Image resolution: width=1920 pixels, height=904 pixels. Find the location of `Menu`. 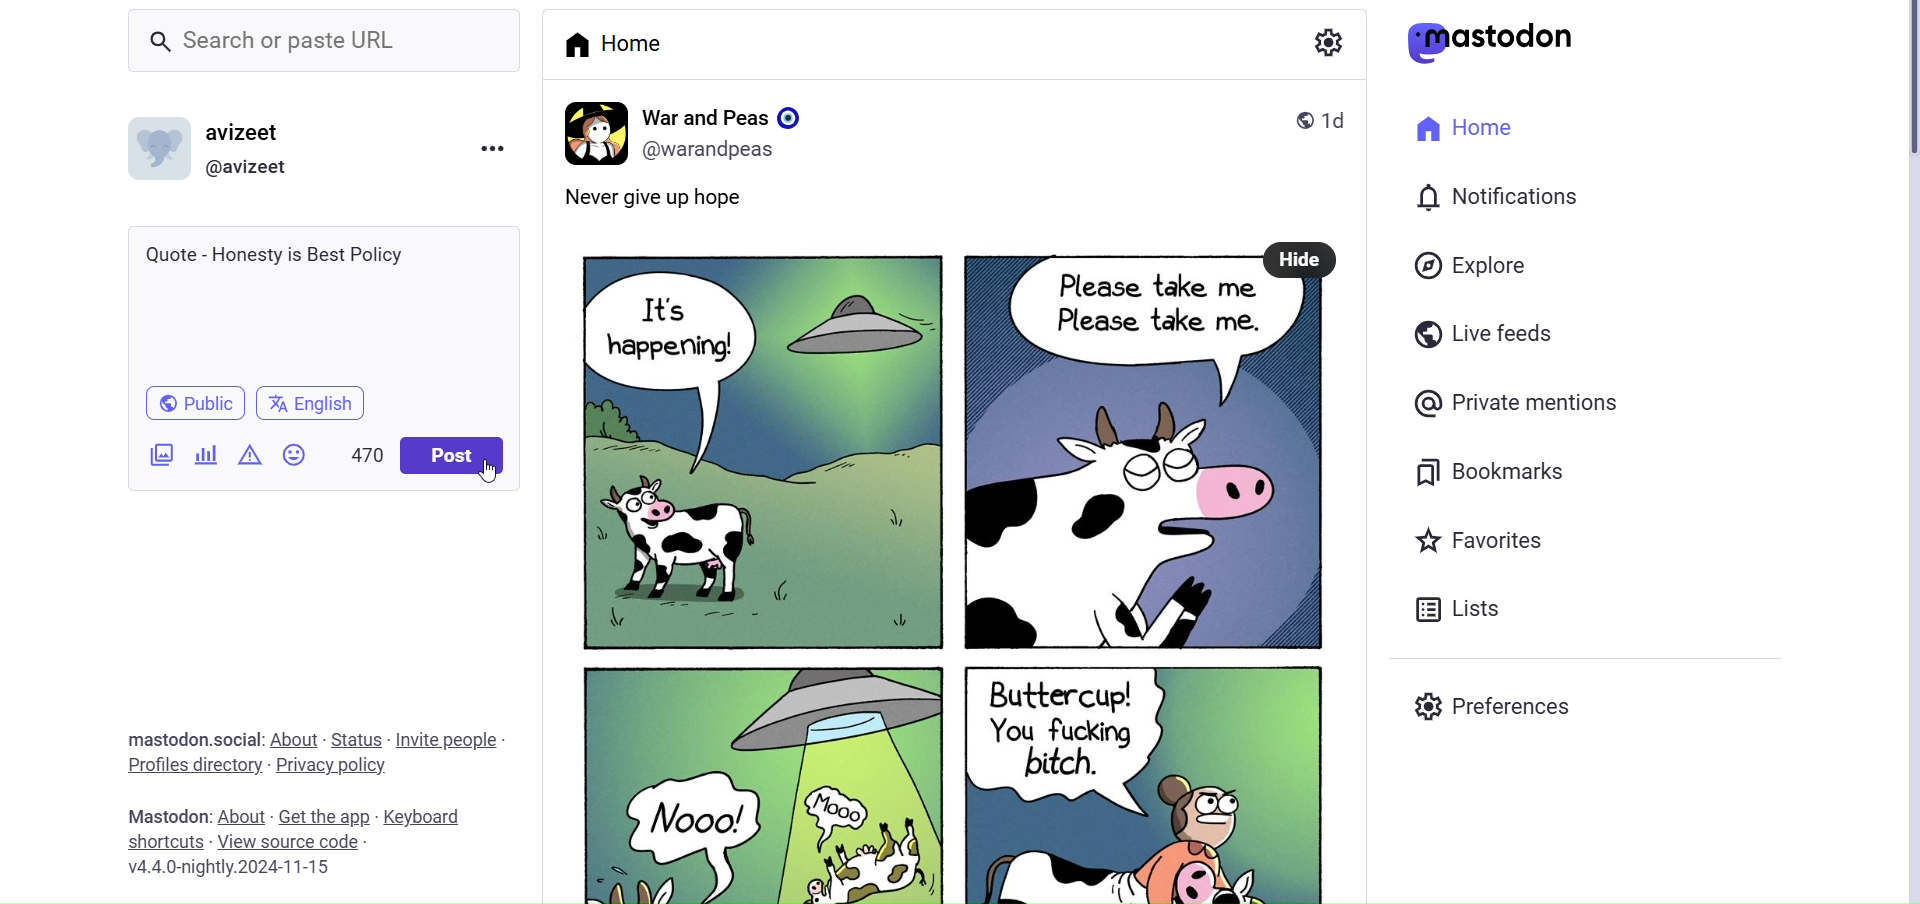

Menu is located at coordinates (497, 146).